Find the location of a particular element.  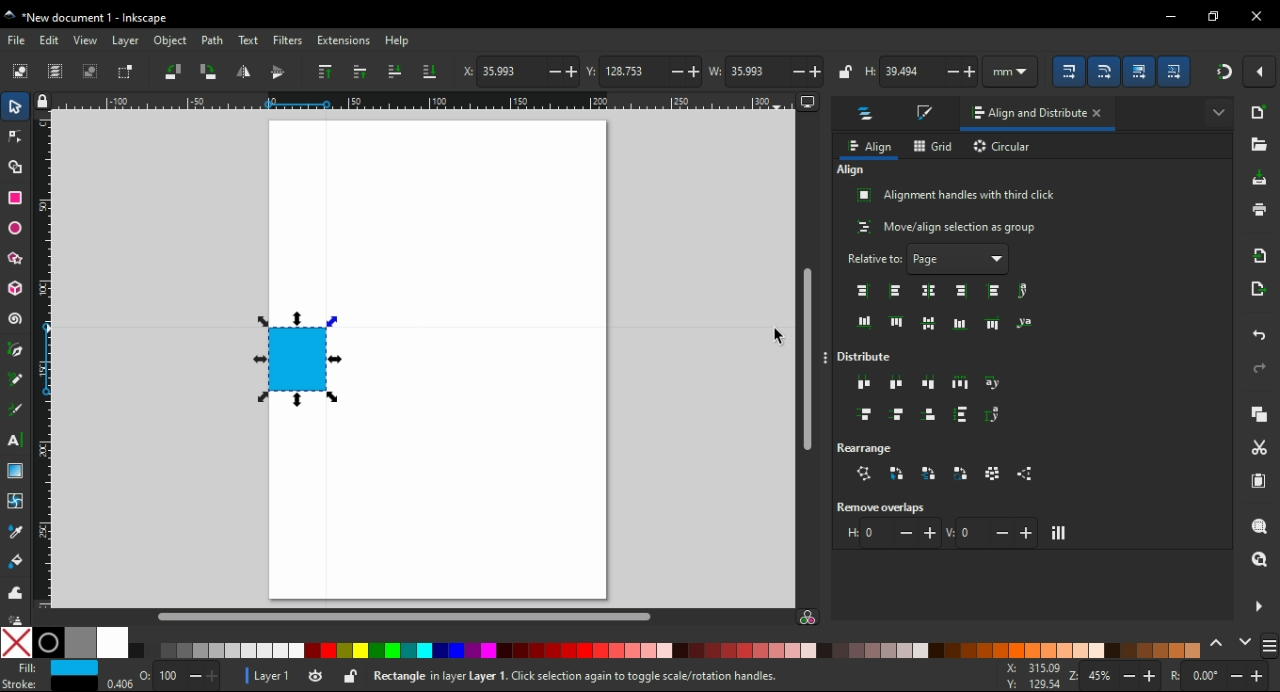

previous is located at coordinates (1218, 644).